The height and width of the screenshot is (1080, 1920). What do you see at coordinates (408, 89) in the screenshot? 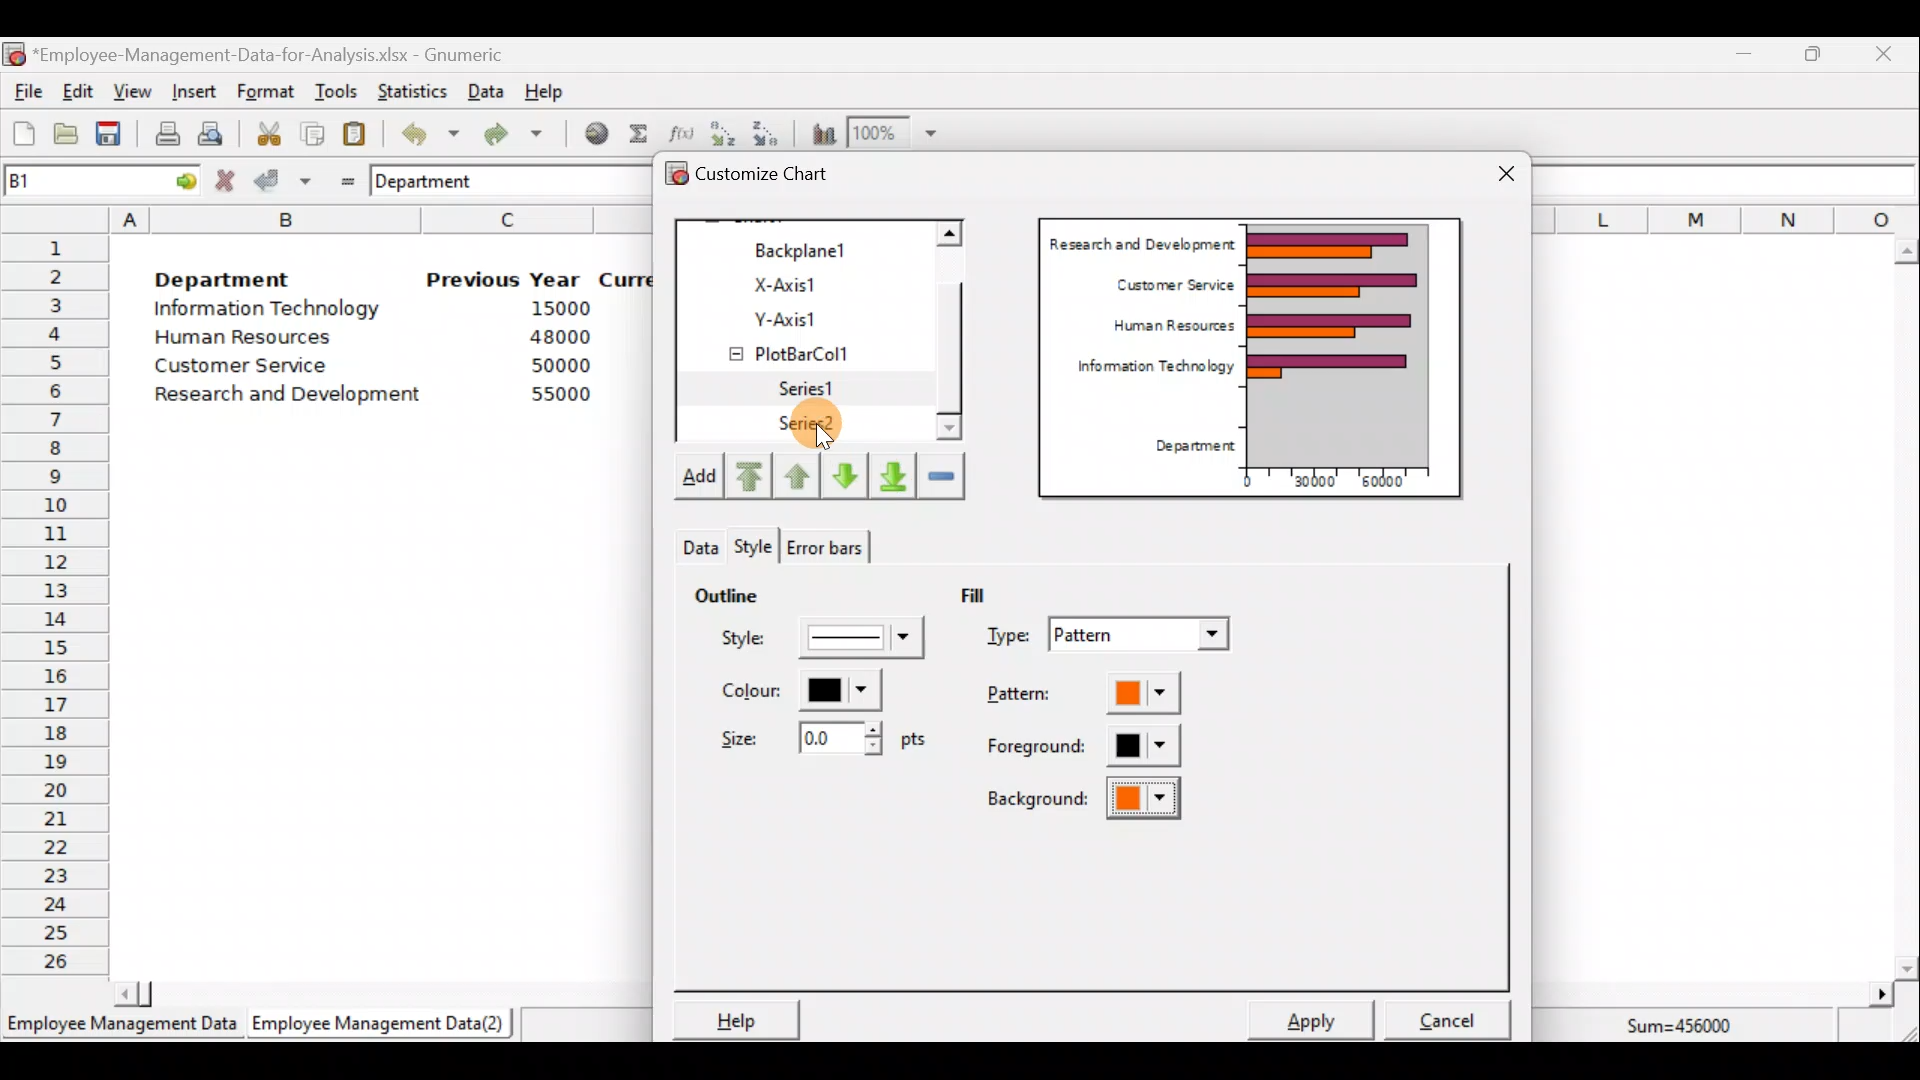
I see `Statistics` at bounding box center [408, 89].